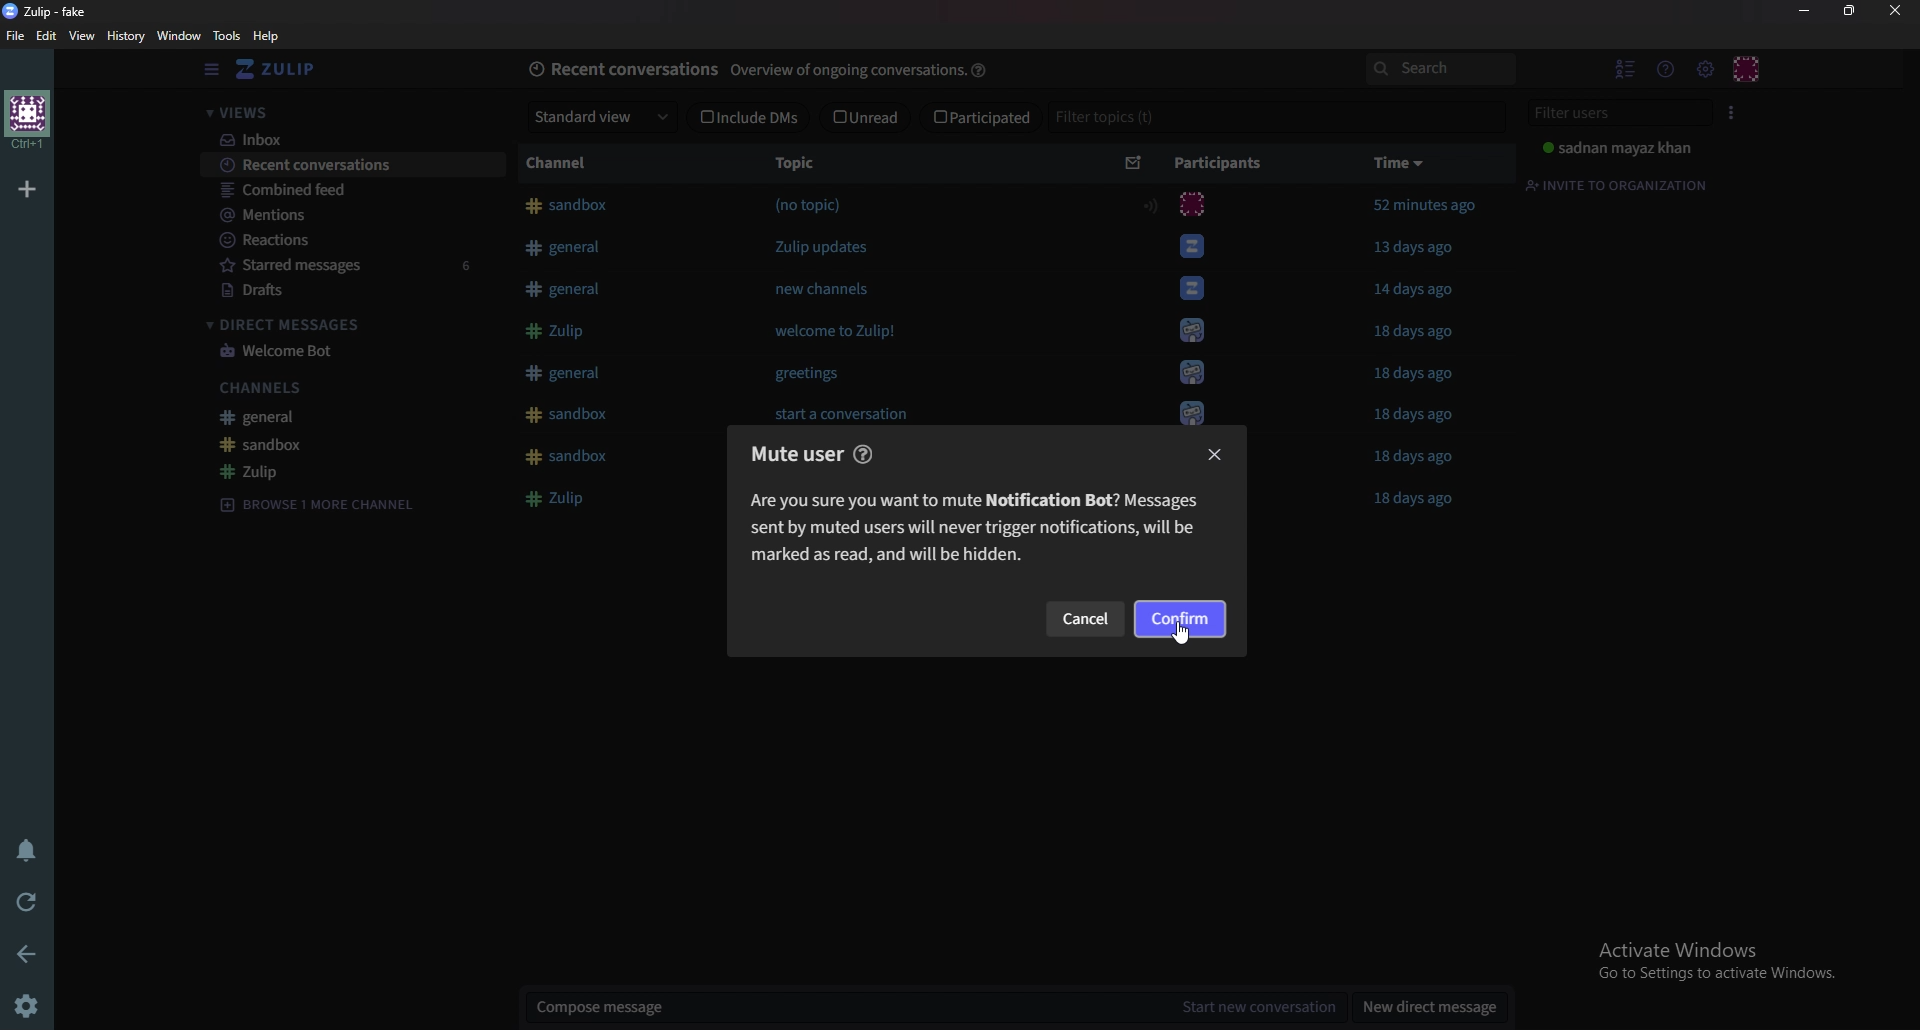  What do you see at coordinates (1193, 411) in the screenshot?
I see `icon` at bounding box center [1193, 411].